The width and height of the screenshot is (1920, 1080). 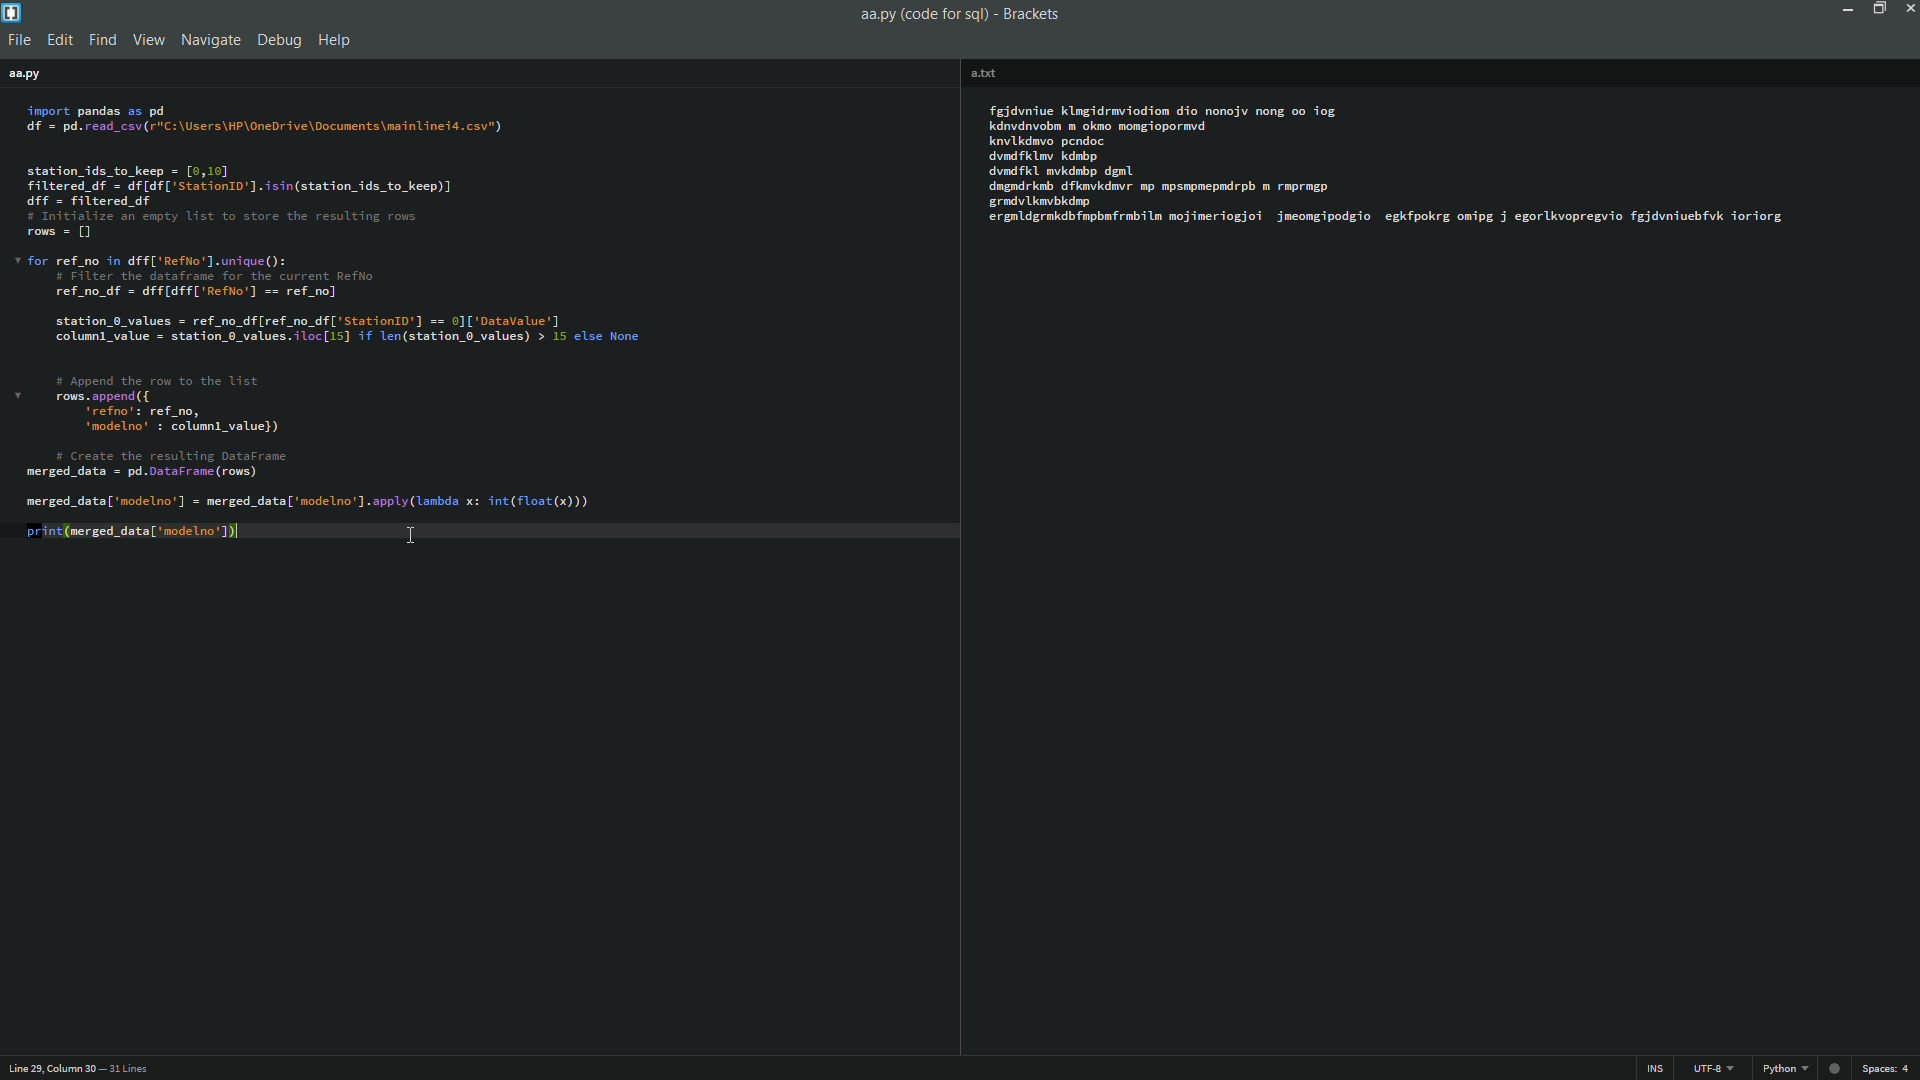 What do you see at coordinates (957, 14) in the screenshot?
I see `aa.py(code for sql) brackets` at bounding box center [957, 14].